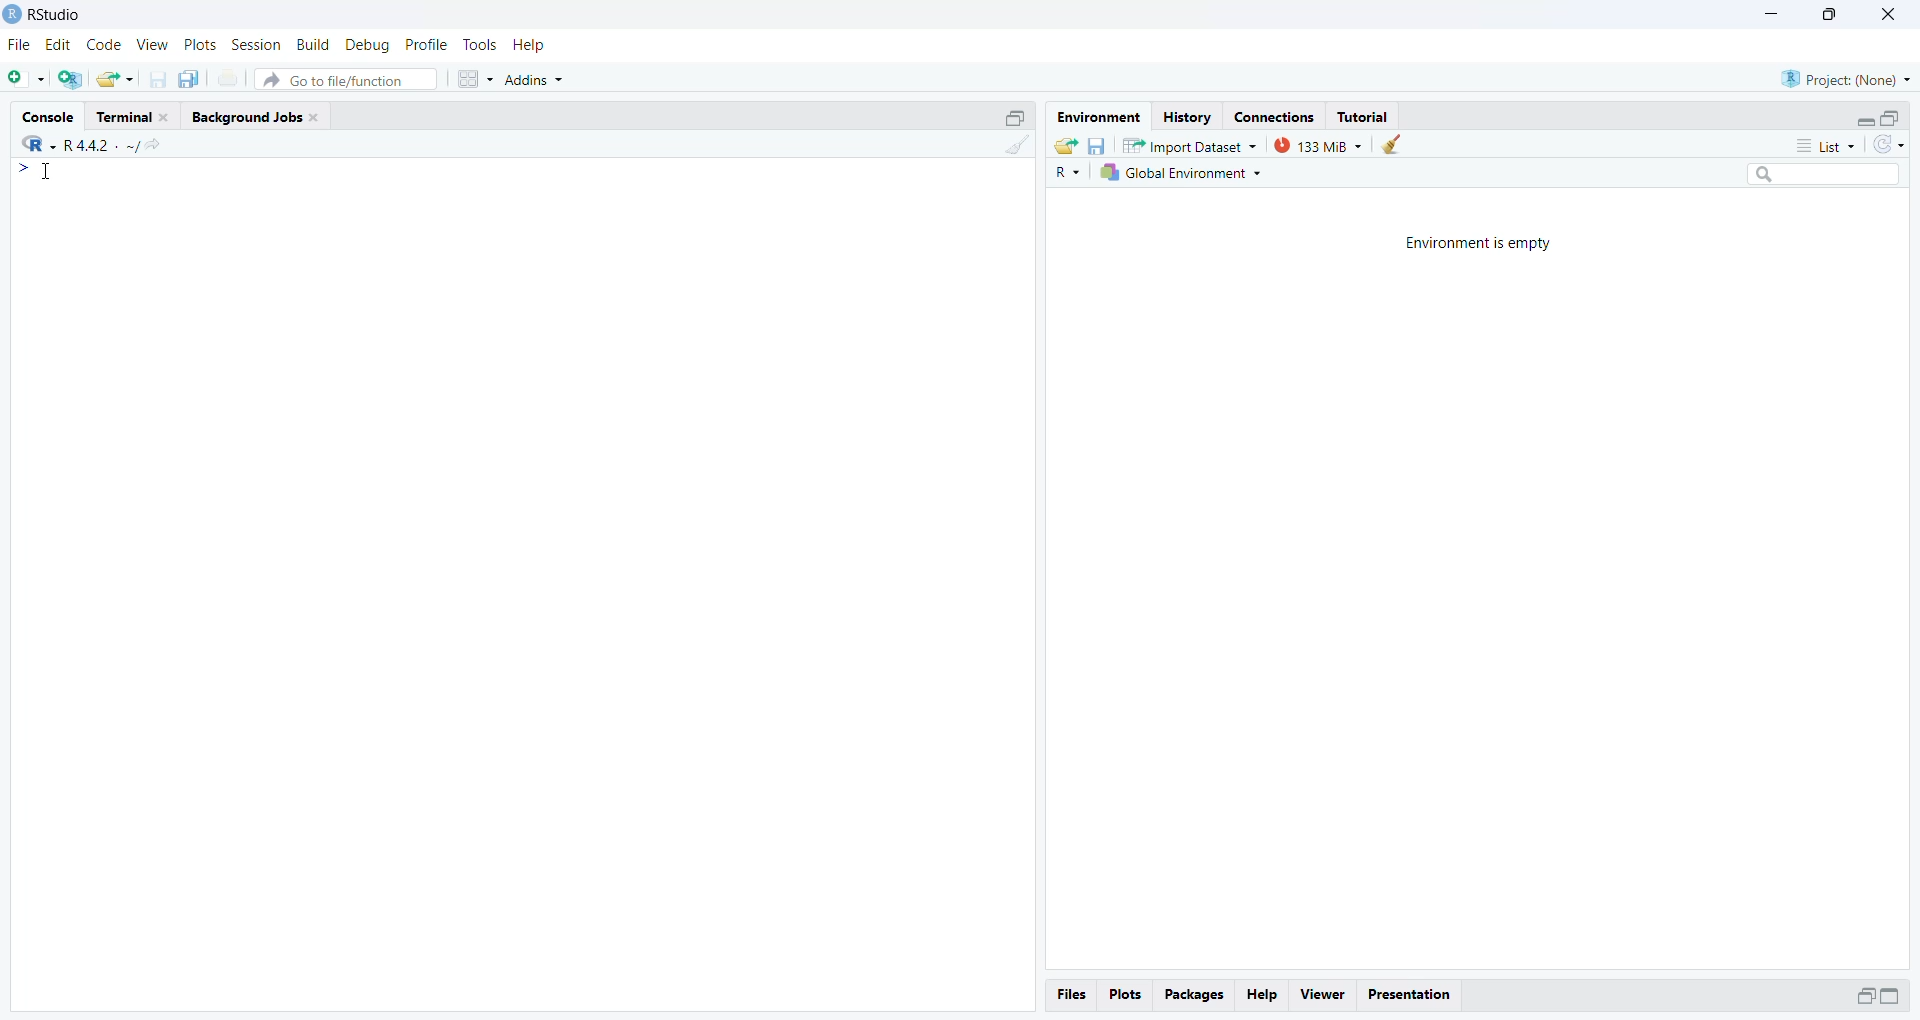  I want to click on Save all open documents (CTRL + ALT + S), so click(191, 80).